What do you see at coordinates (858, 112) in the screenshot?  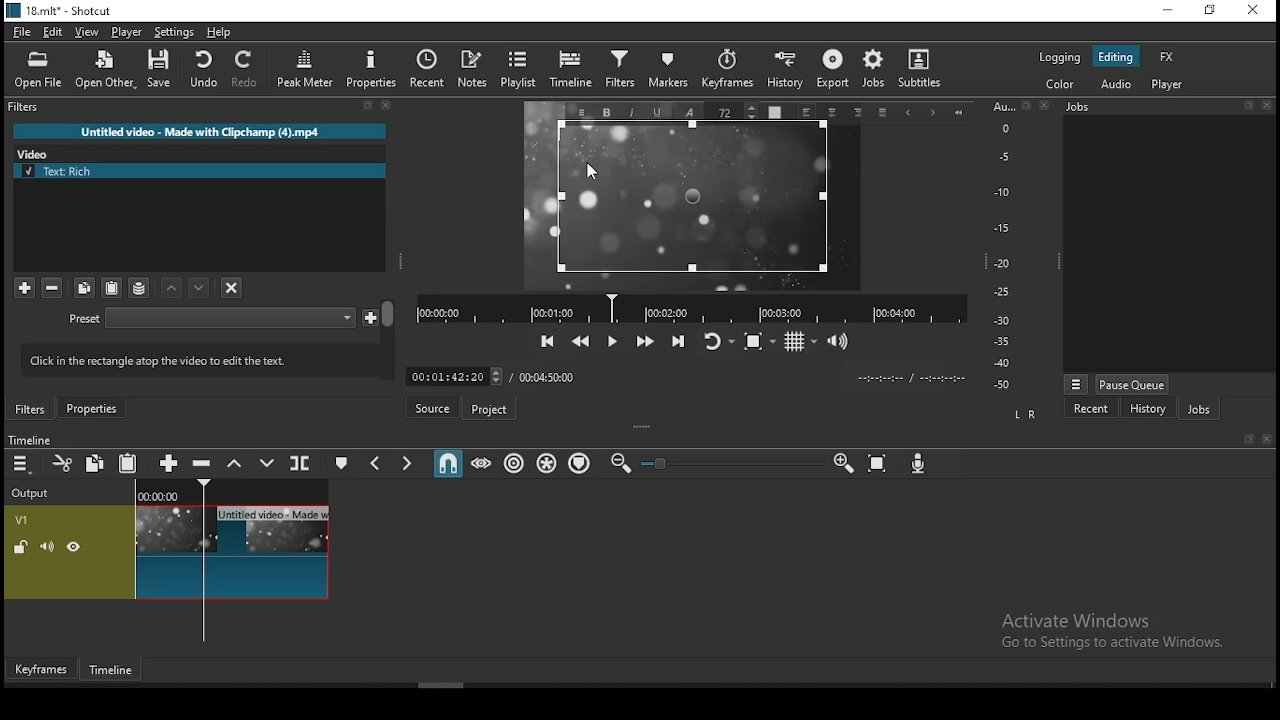 I see `Right align` at bounding box center [858, 112].